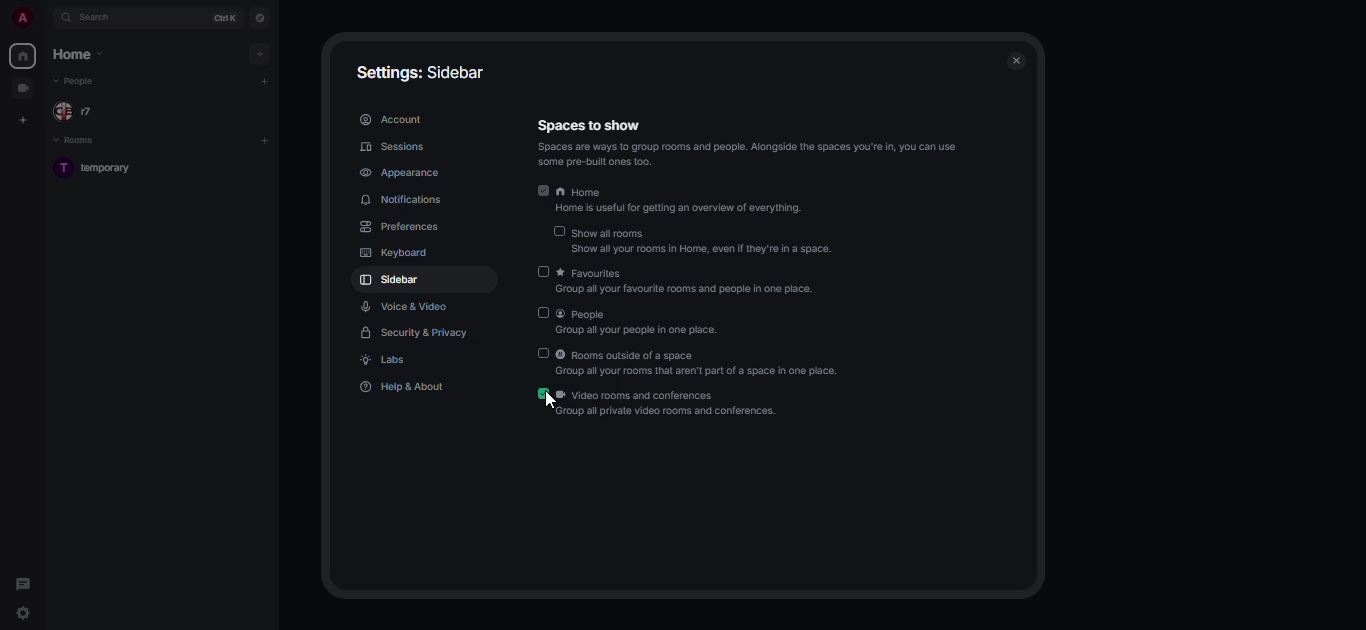  What do you see at coordinates (546, 271) in the screenshot?
I see `disabled` at bounding box center [546, 271].